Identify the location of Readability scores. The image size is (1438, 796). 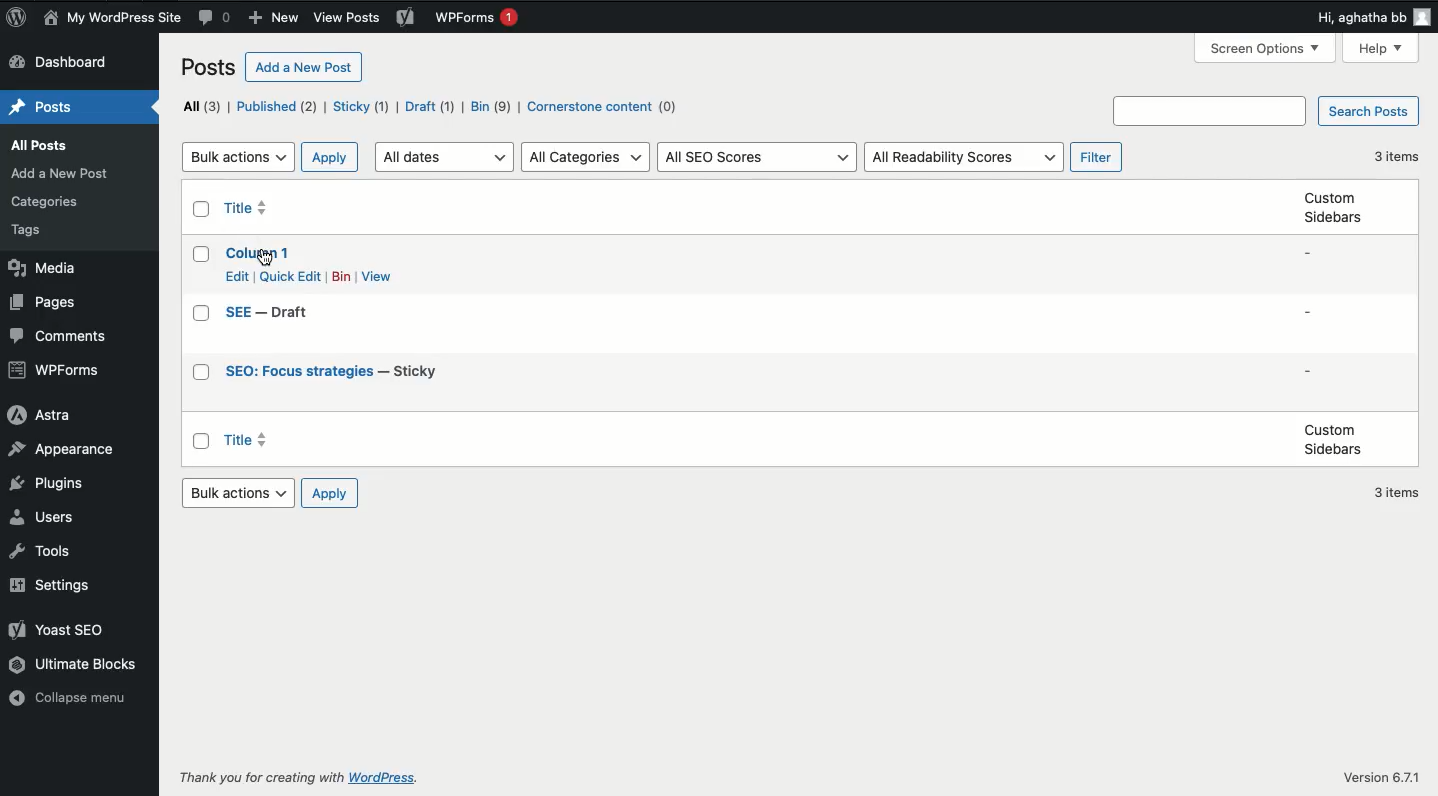
(966, 156).